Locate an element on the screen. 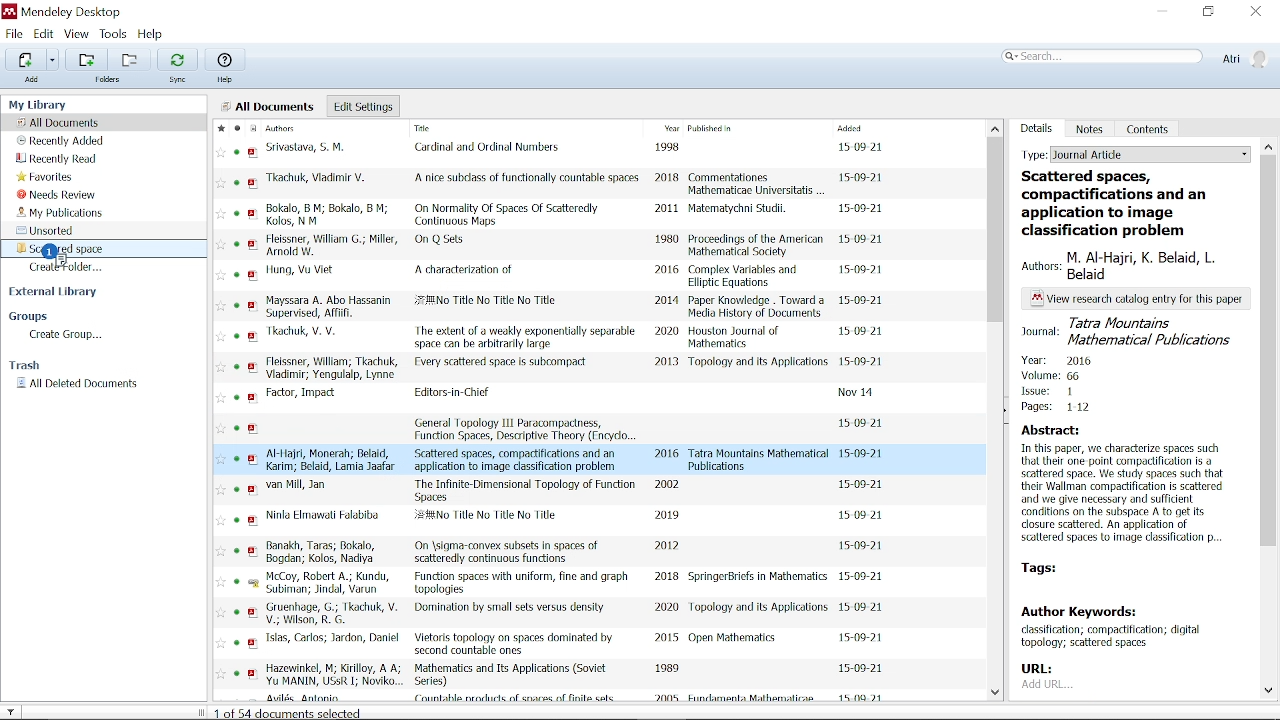  authors is located at coordinates (334, 614).